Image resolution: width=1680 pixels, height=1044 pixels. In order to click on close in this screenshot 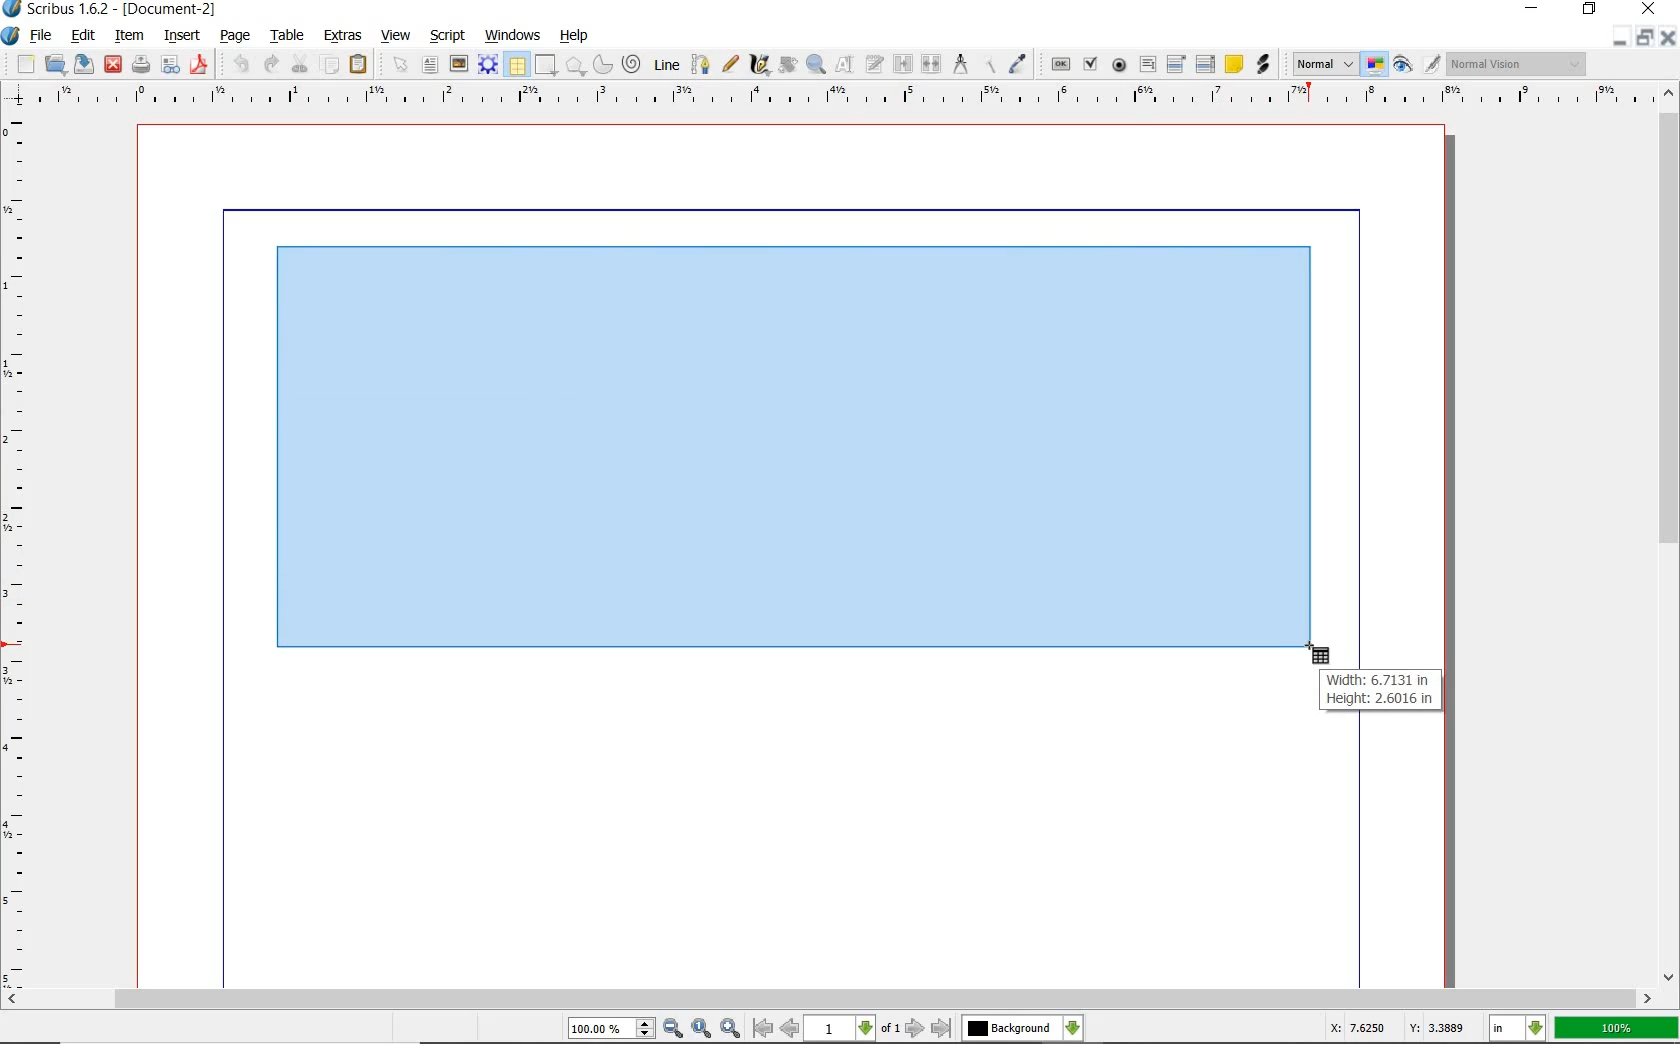, I will do `click(1647, 10)`.